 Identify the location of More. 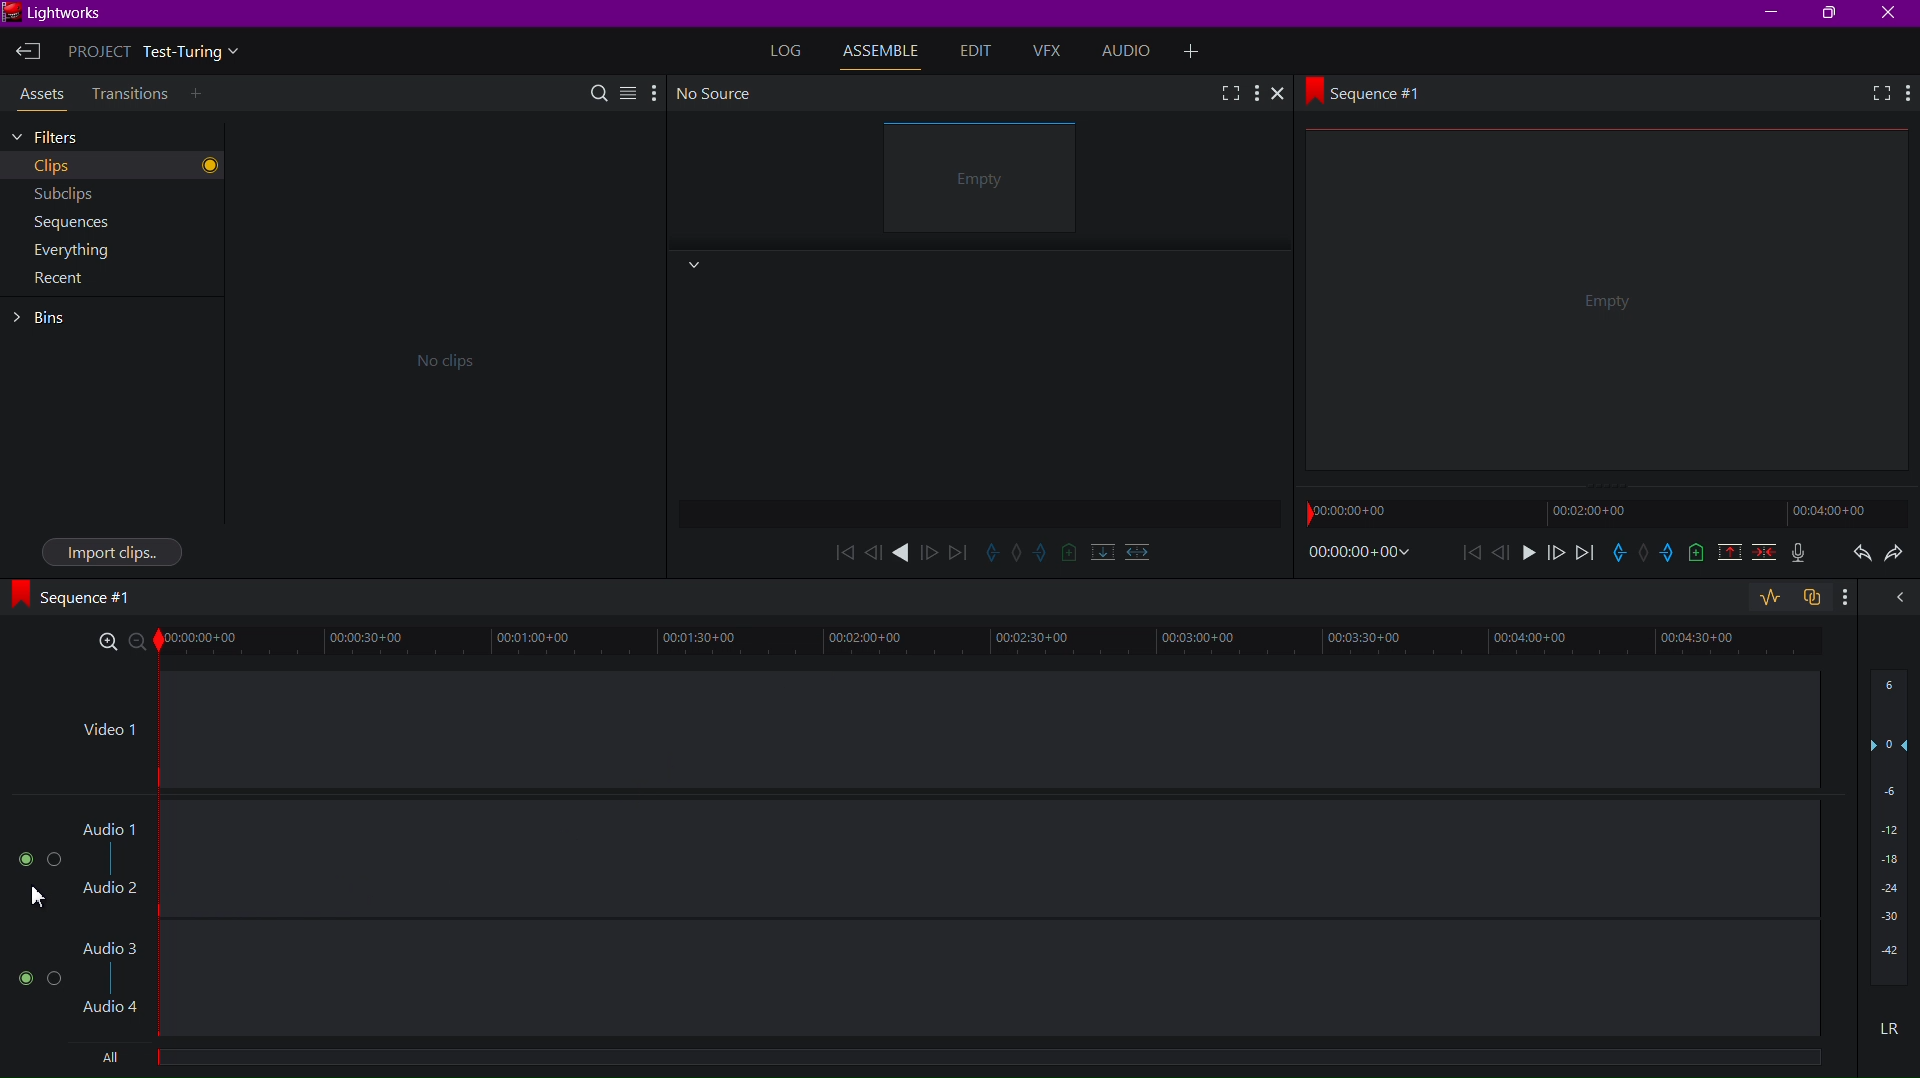
(1907, 94).